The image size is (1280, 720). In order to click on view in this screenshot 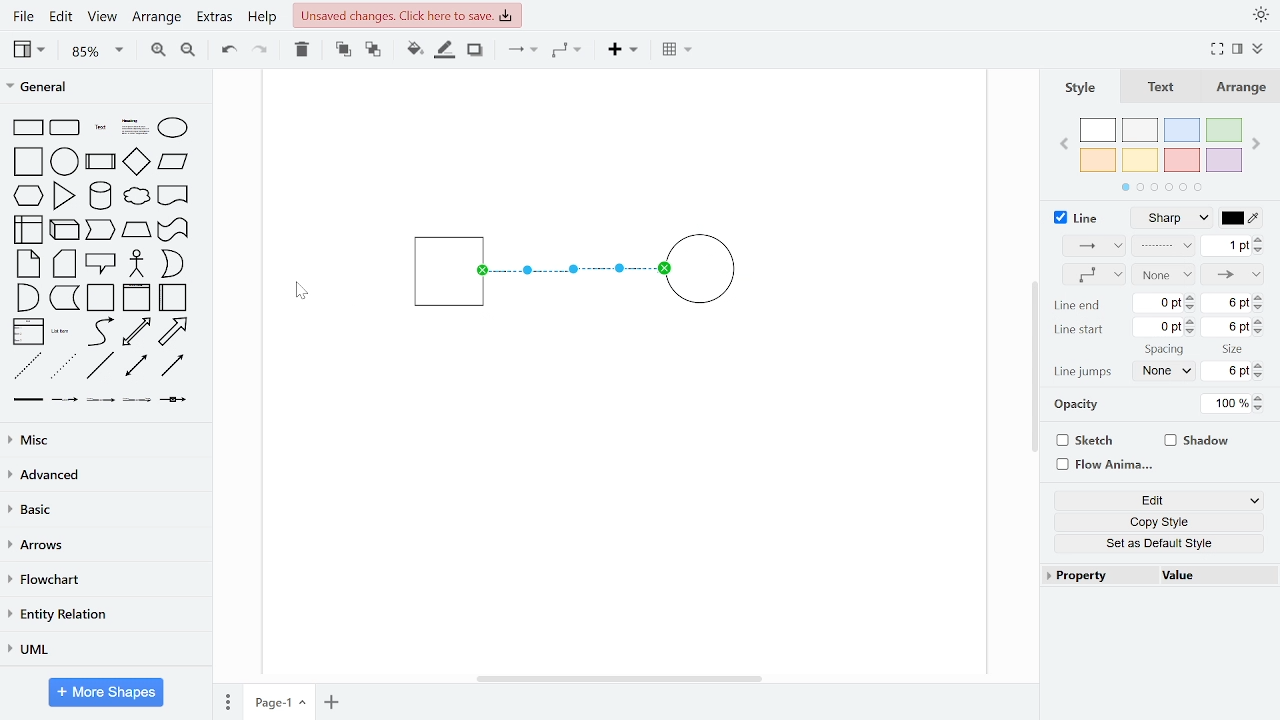, I will do `click(100, 18)`.